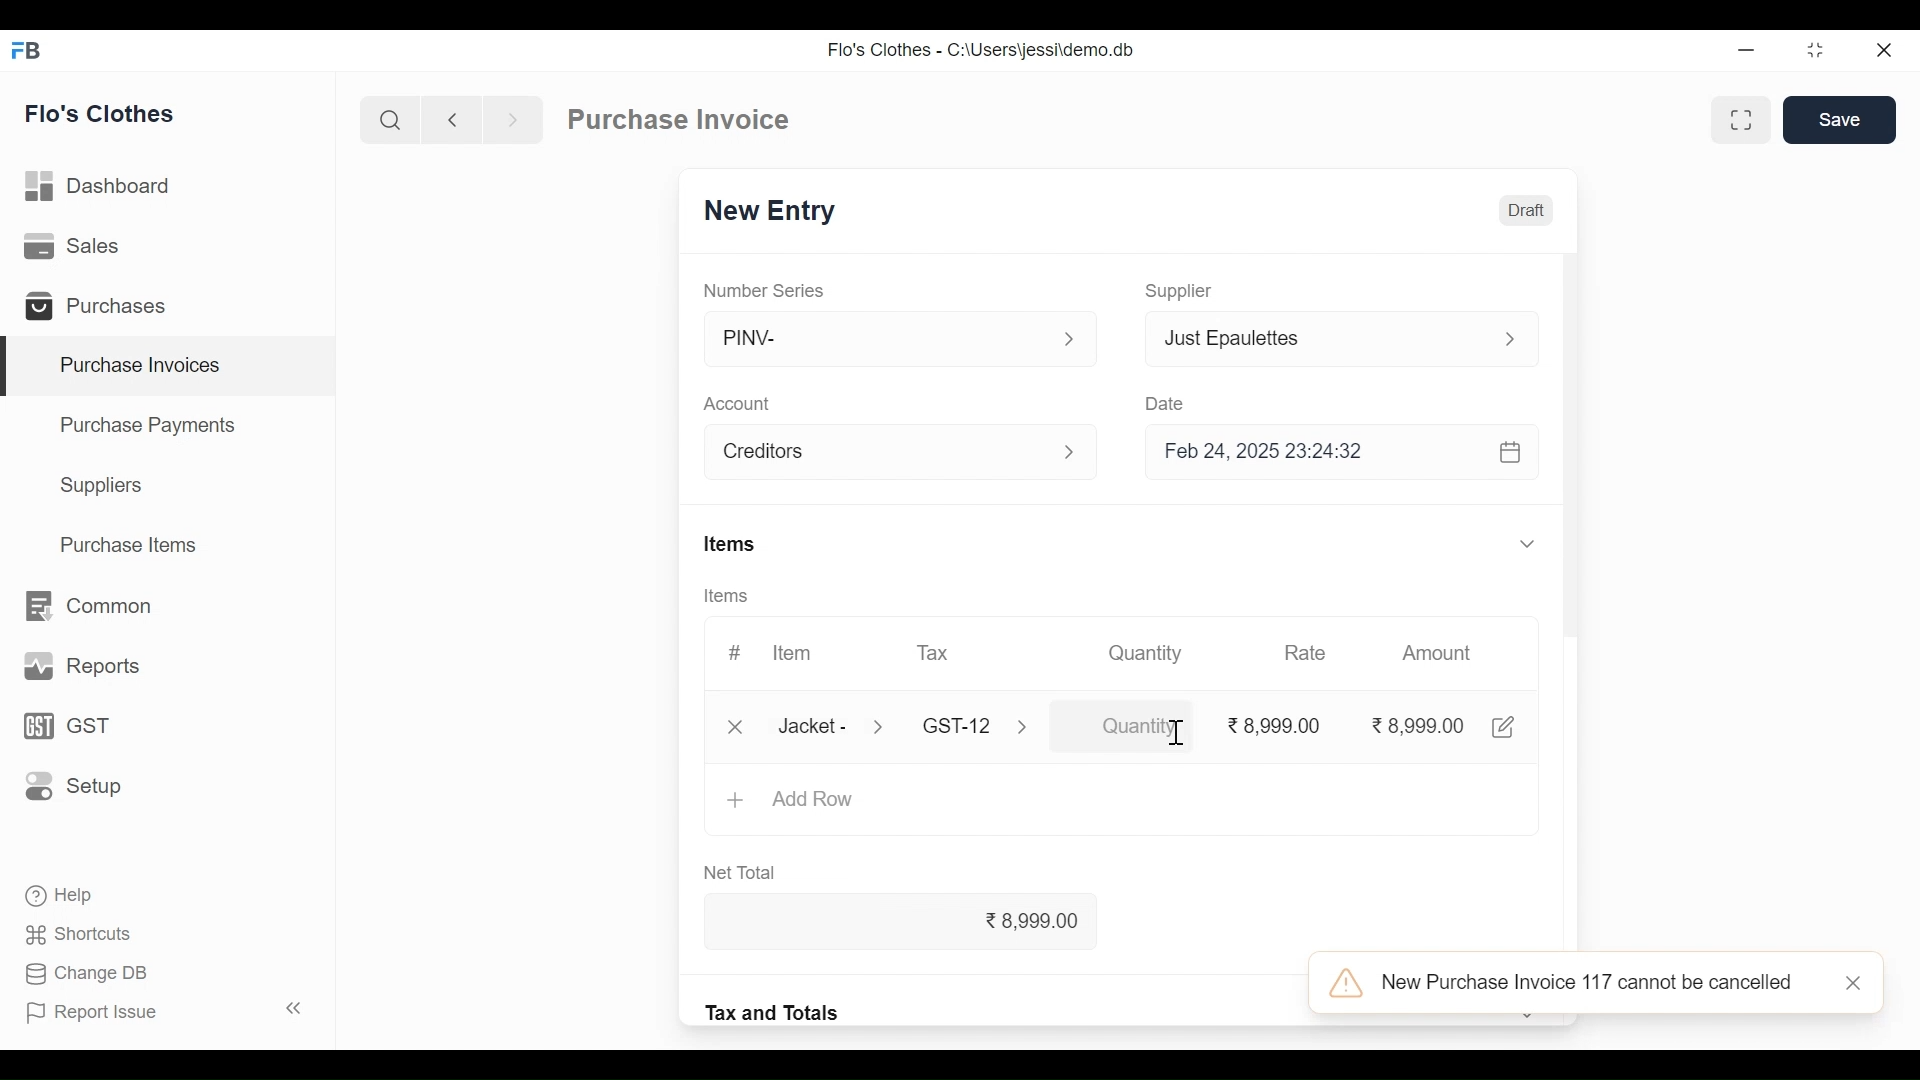  What do you see at coordinates (729, 543) in the screenshot?
I see `Items` at bounding box center [729, 543].